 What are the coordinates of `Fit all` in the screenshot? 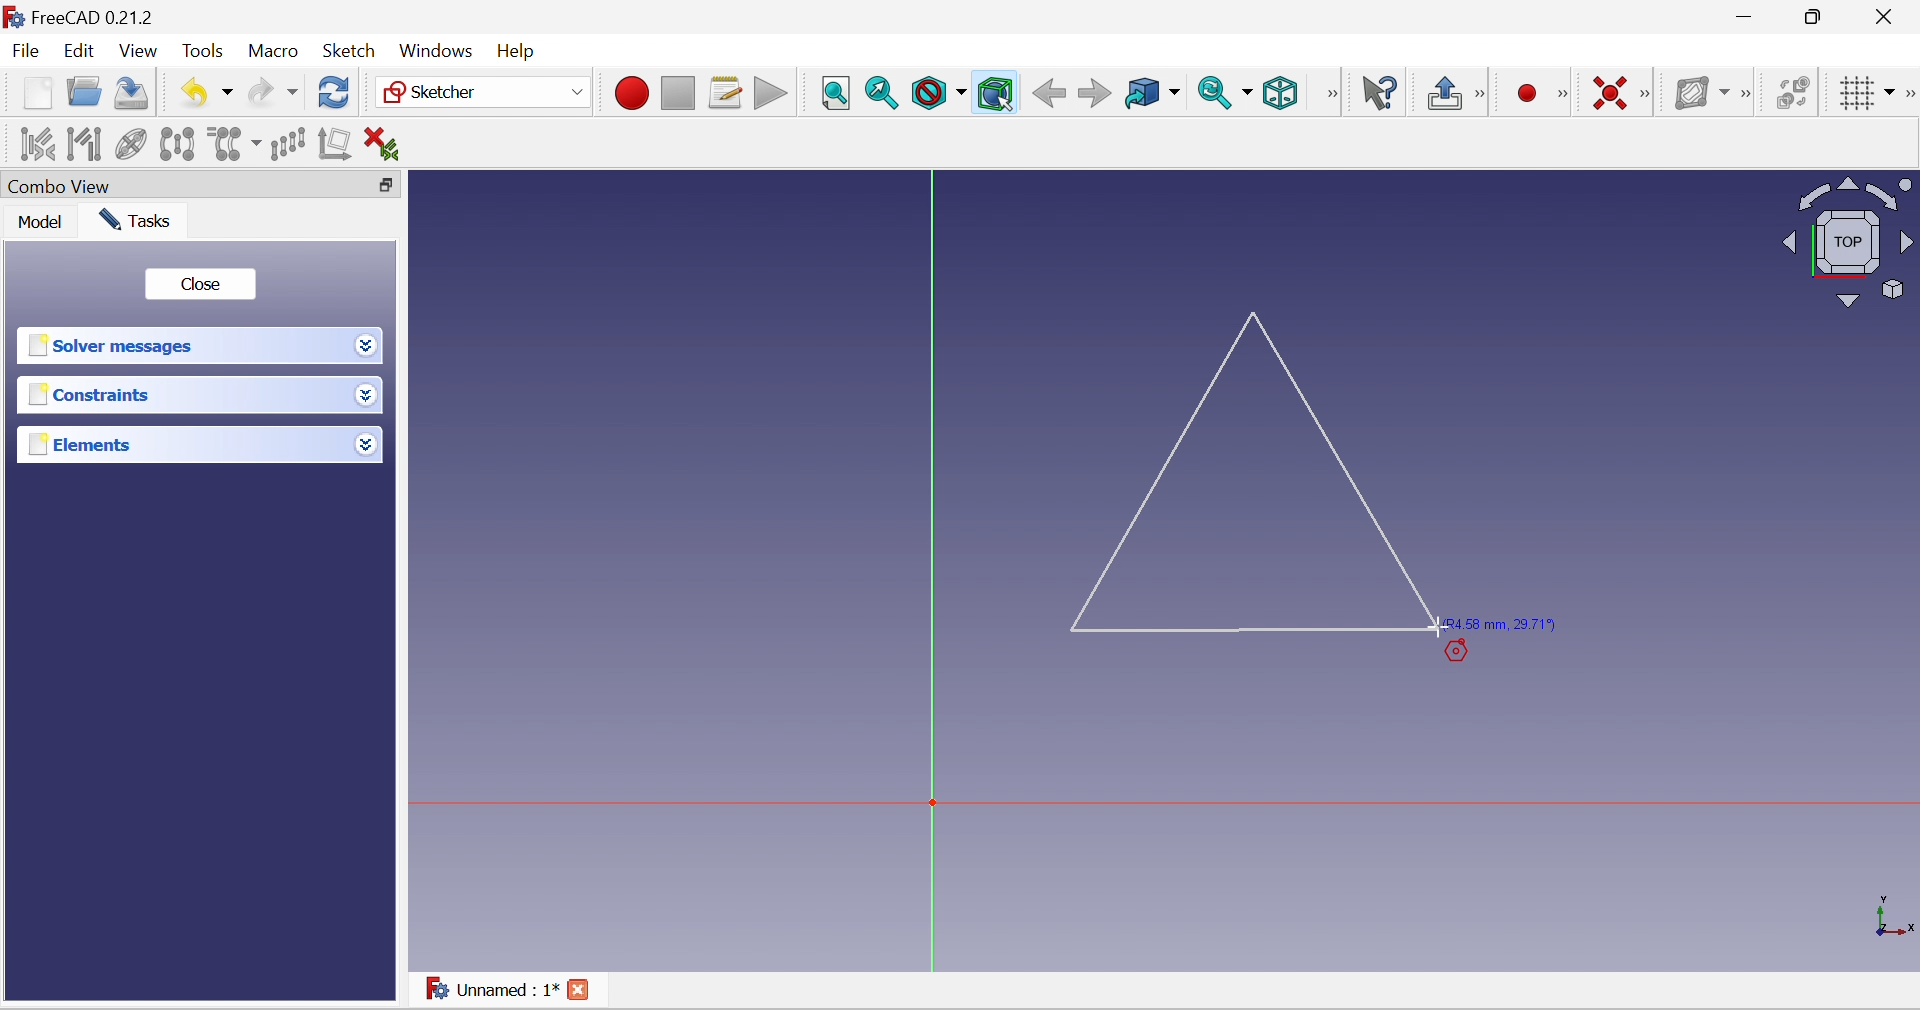 It's located at (837, 95).